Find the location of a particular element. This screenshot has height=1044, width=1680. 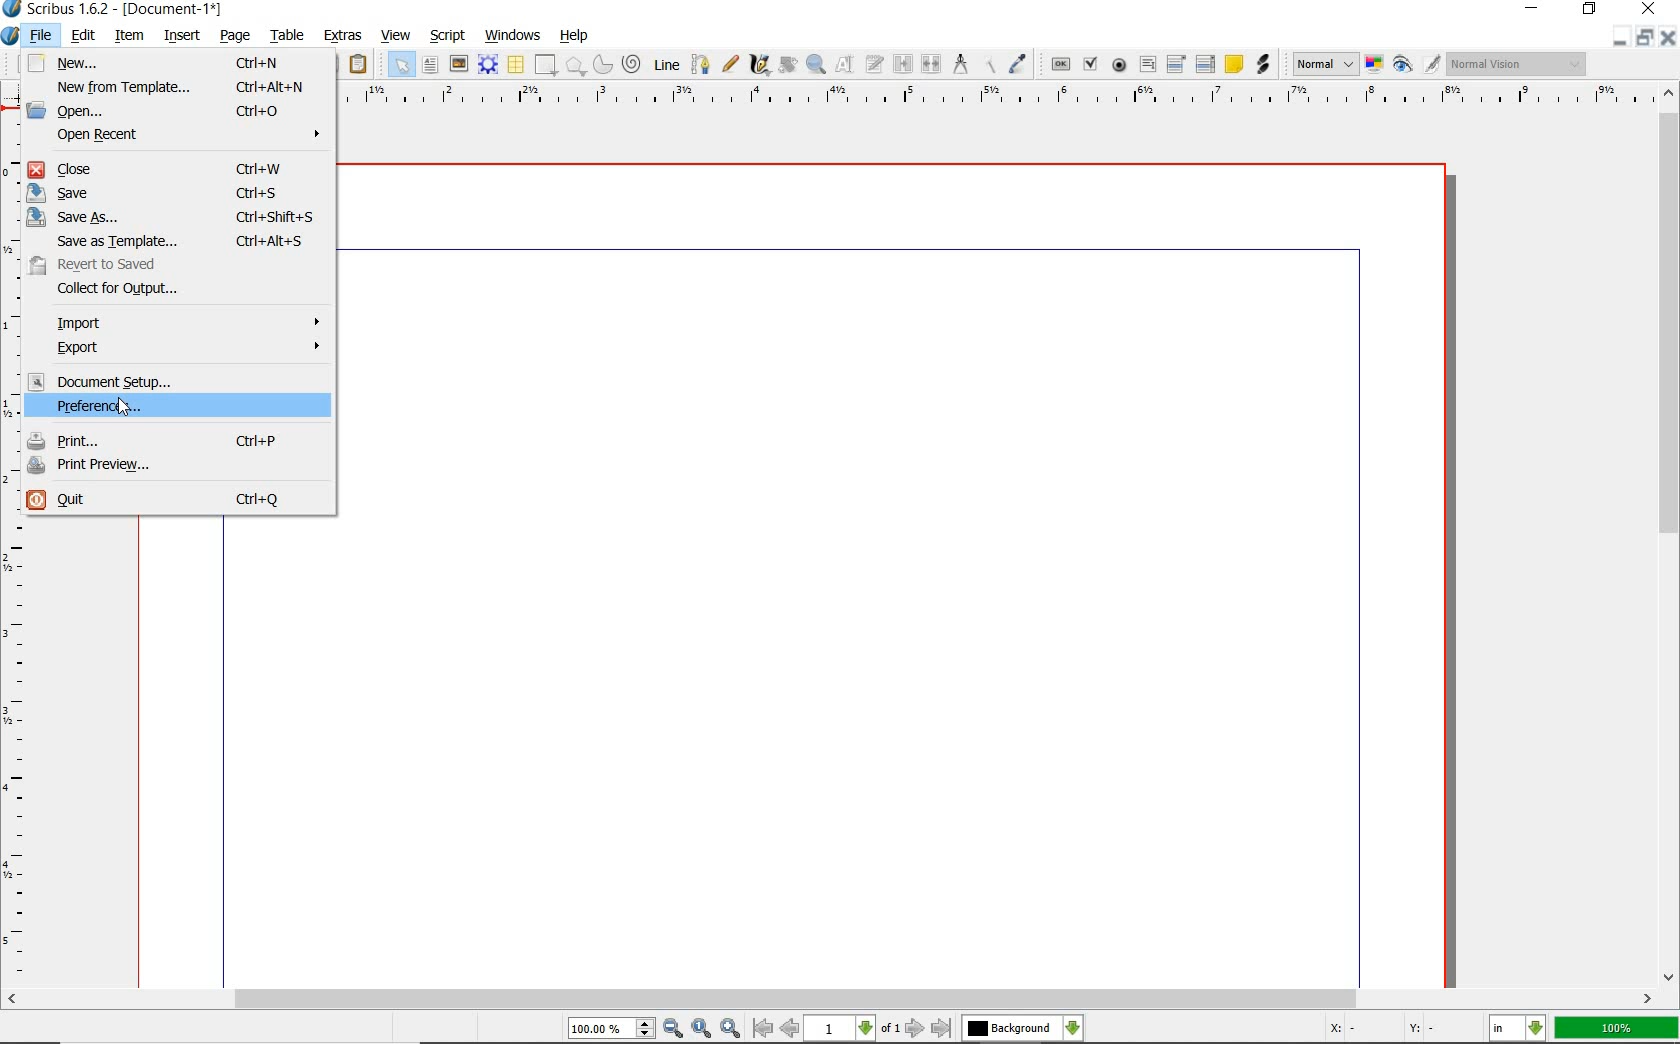

CLOSE is located at coordinates (177, 171).